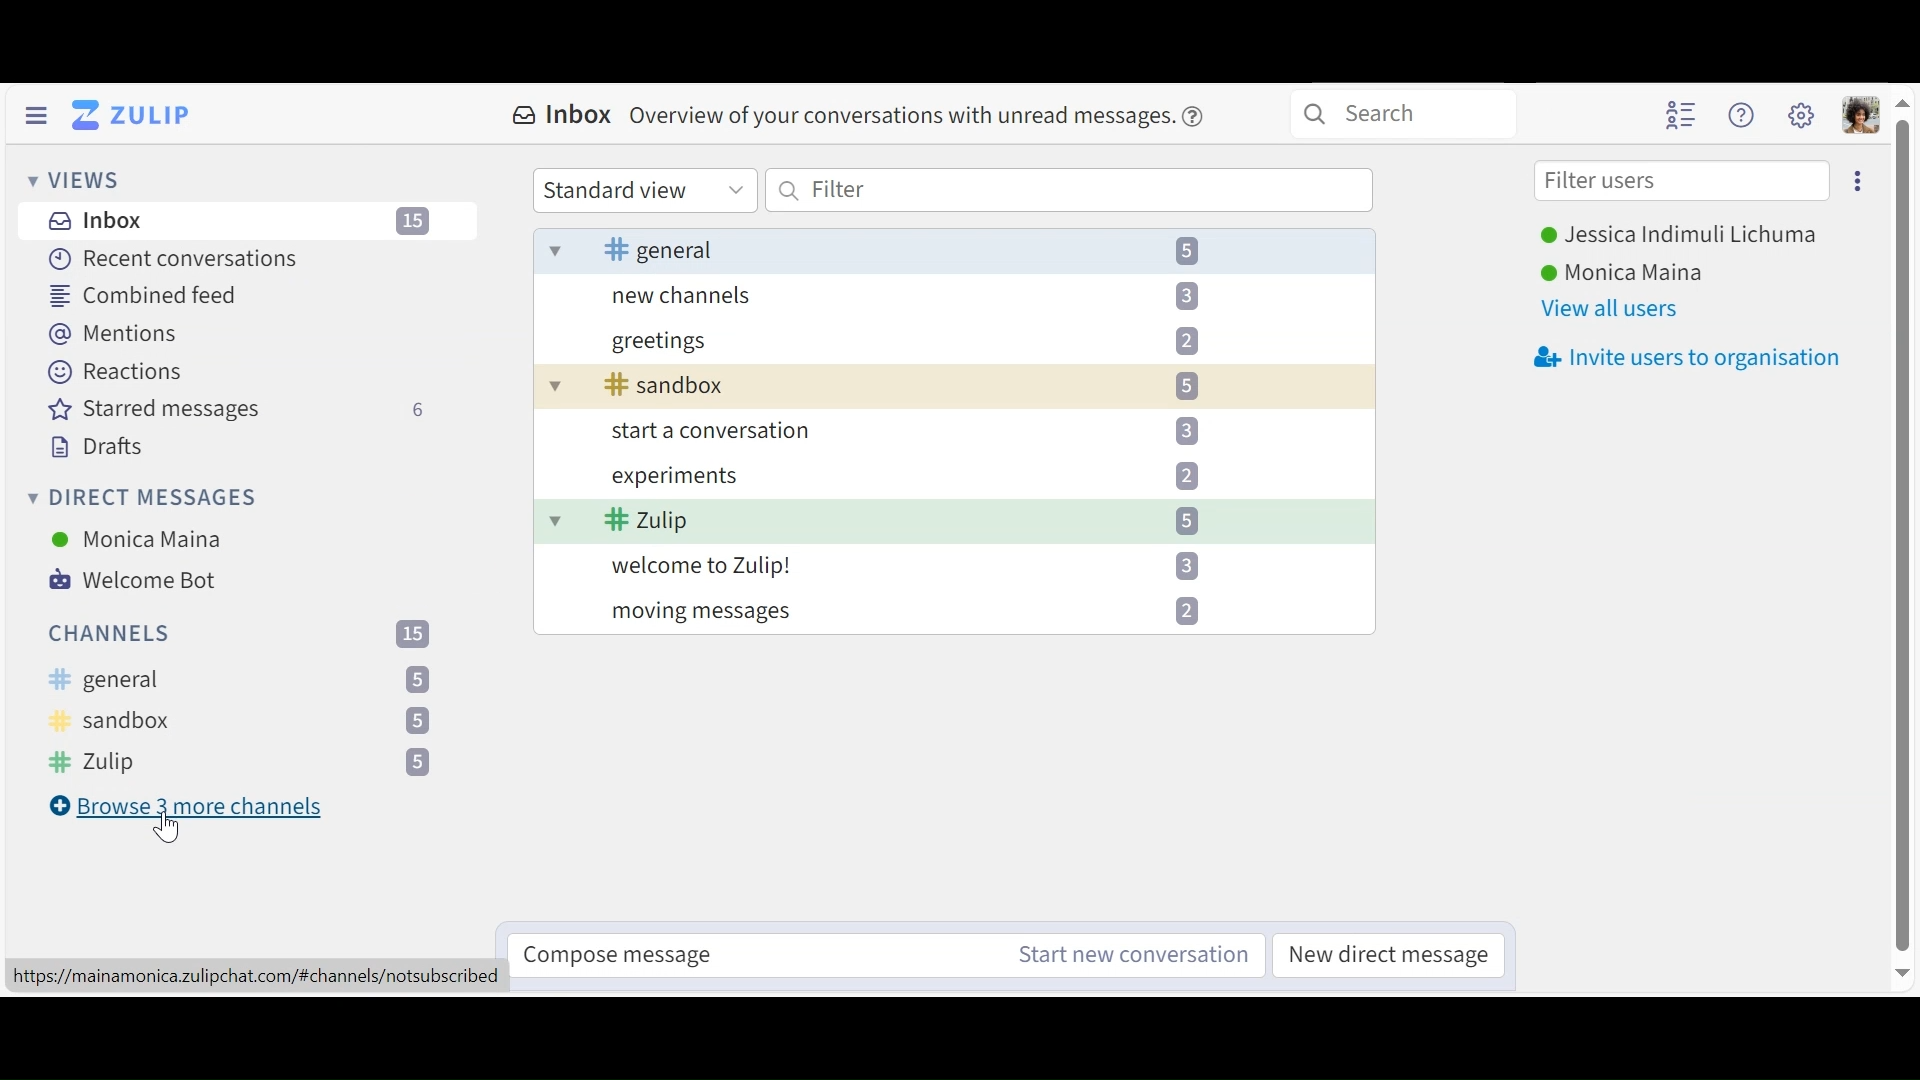  Describe the element at coordinates (956, 564) in the screenshot. I see `inbox unread messages` at that location.